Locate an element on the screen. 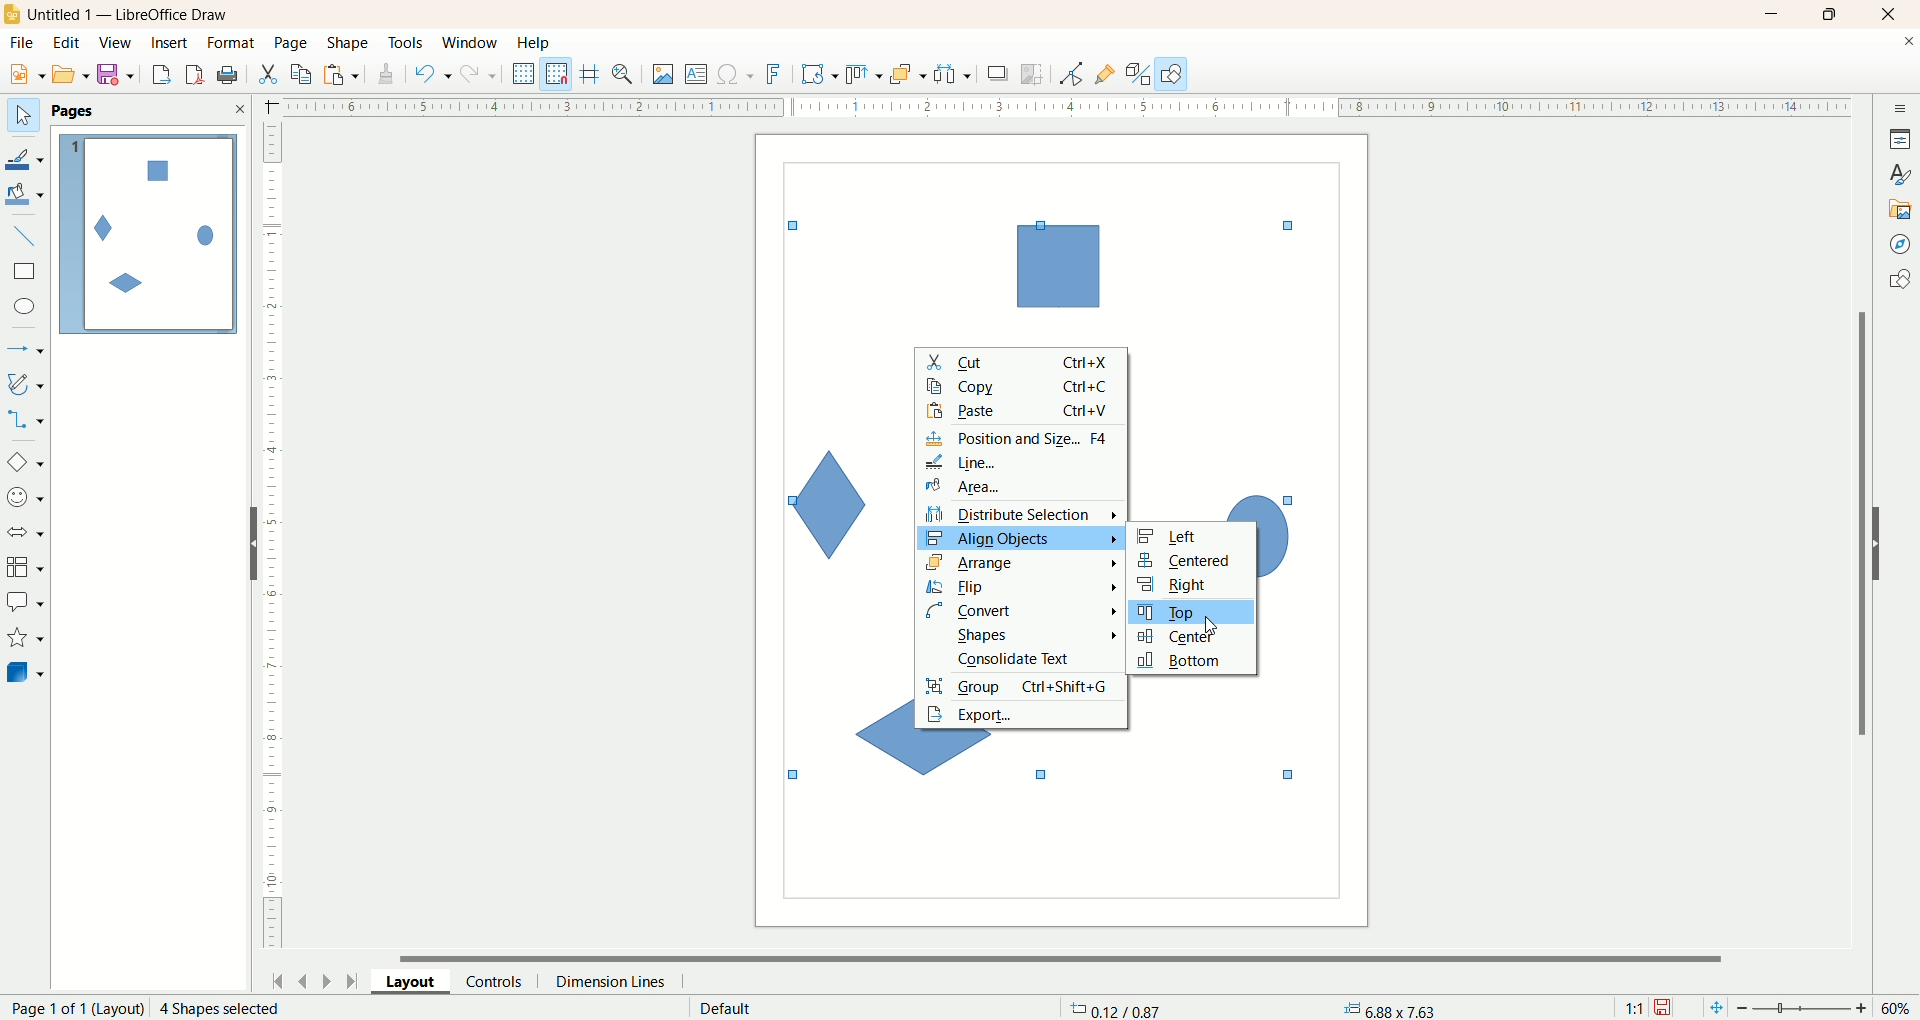 The height and width of the screenshot is (1020, 1920). crop image is located at coordinates (1033, 74).